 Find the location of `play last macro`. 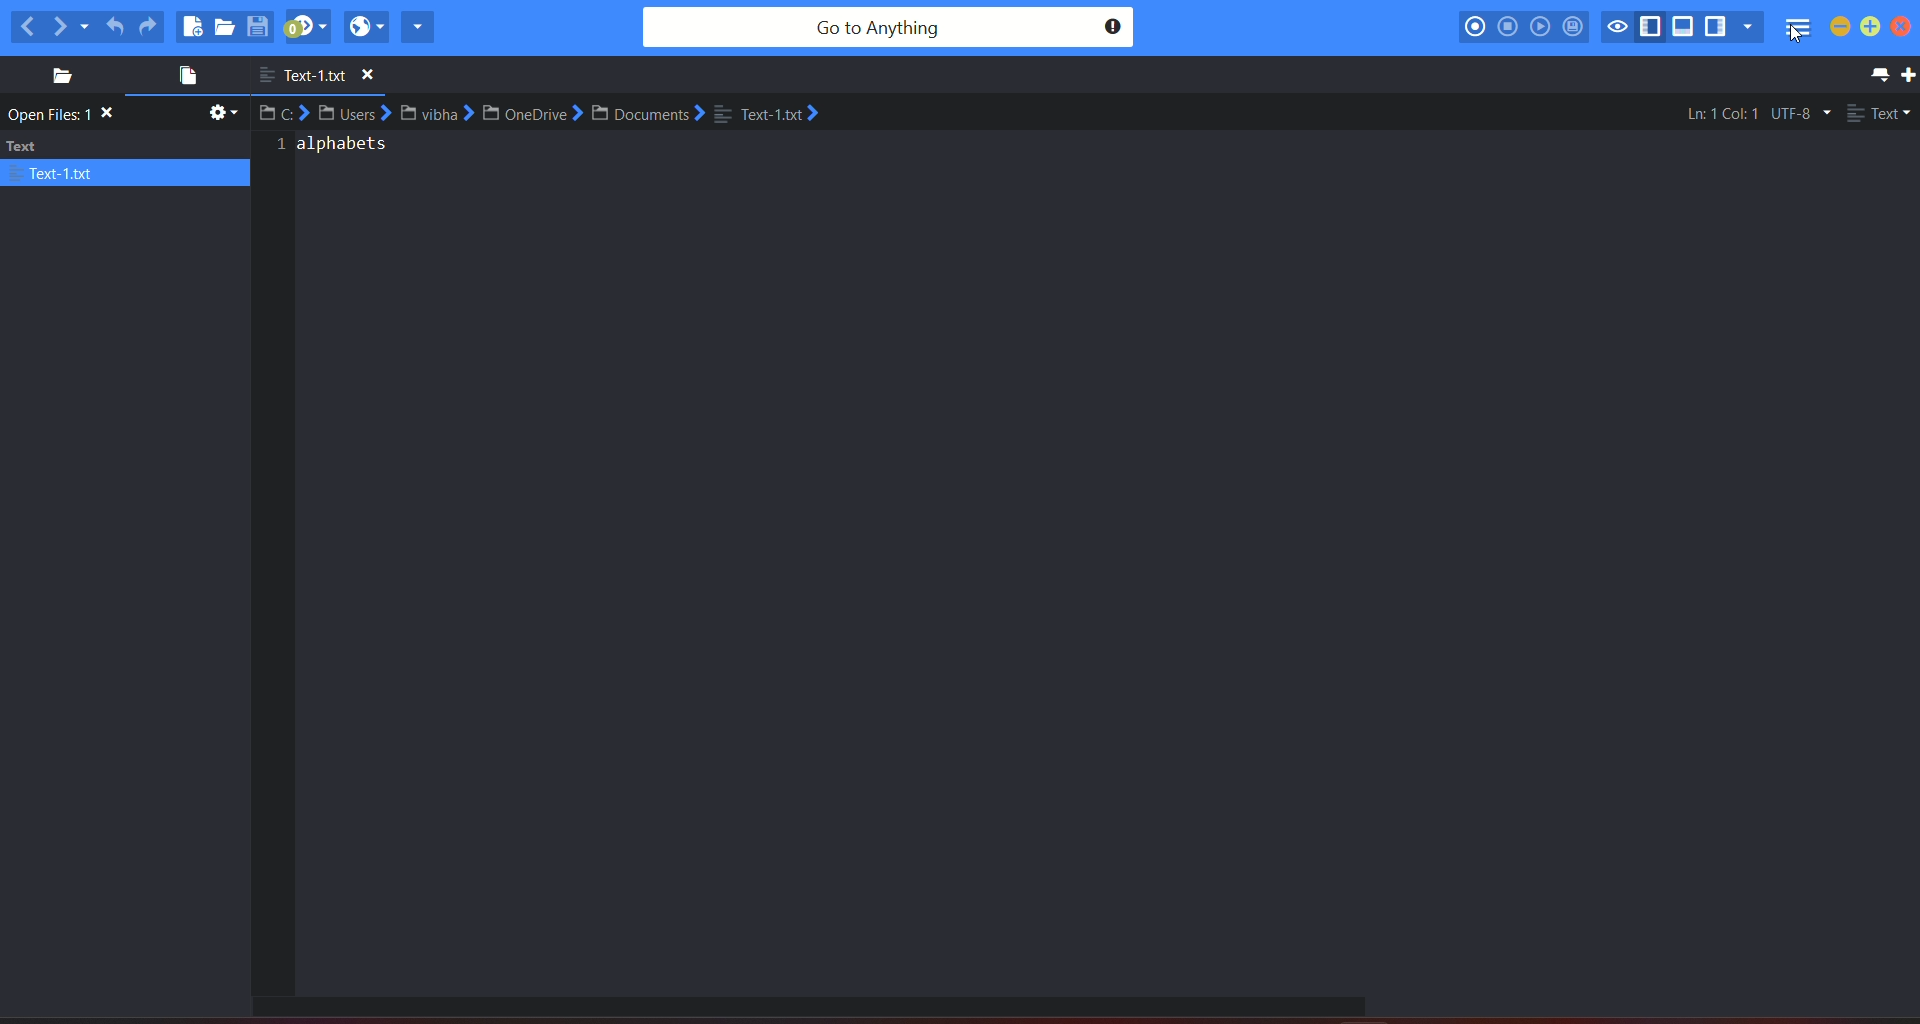

play last macro is located at coordinates (1541, 27).